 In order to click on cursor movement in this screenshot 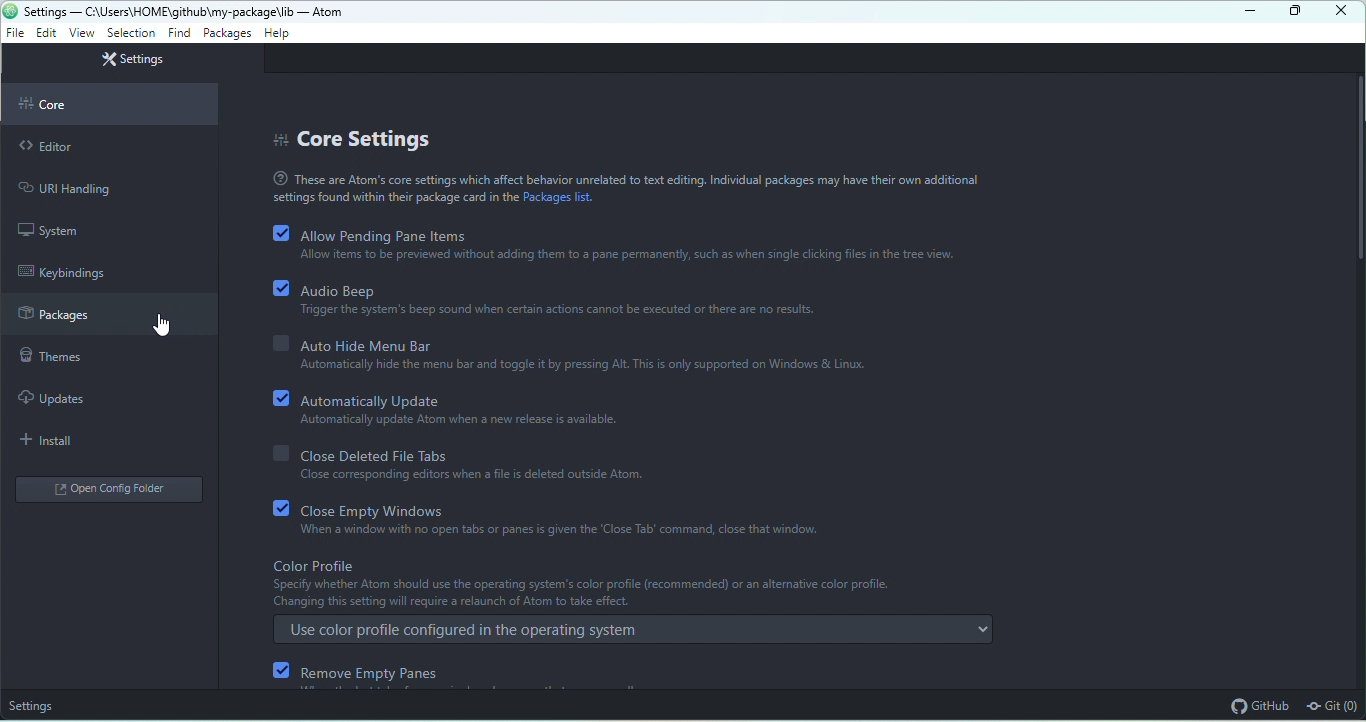, I will do `click(169, 326)`.